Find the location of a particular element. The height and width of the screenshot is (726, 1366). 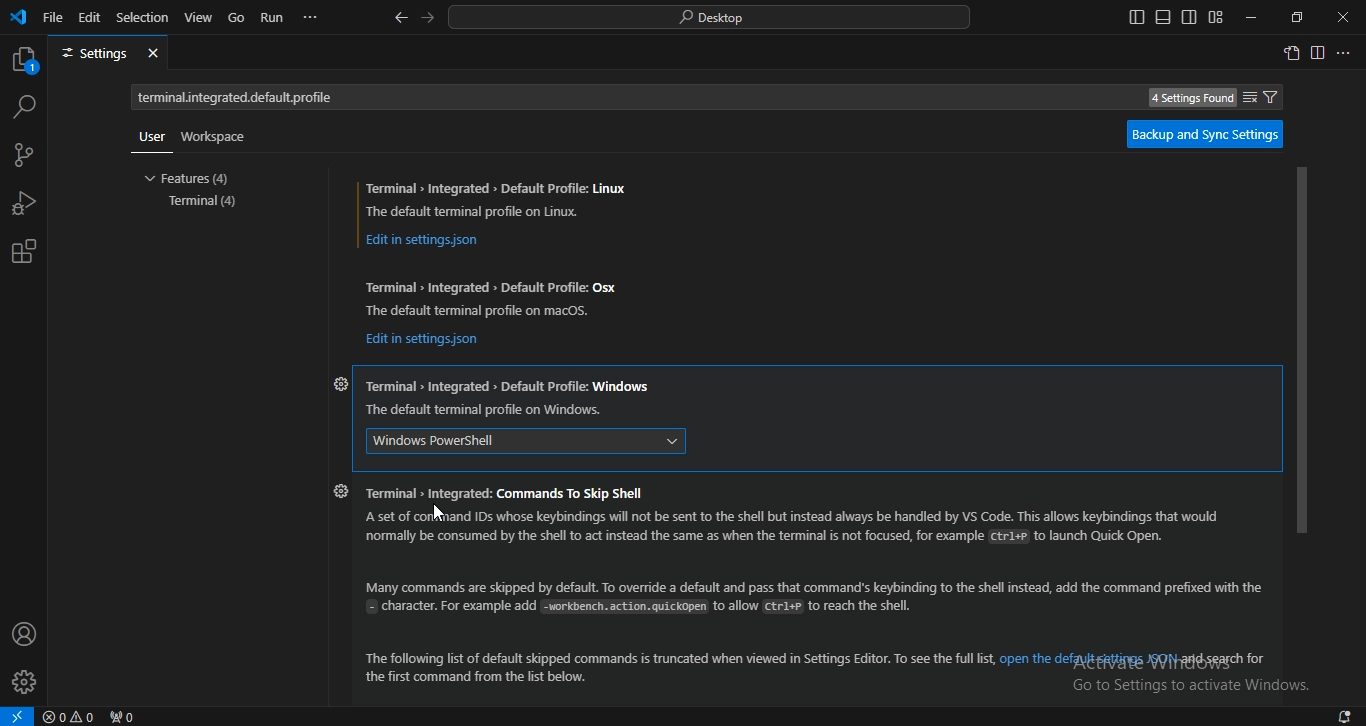

extension is located at coordinates (25, 251).